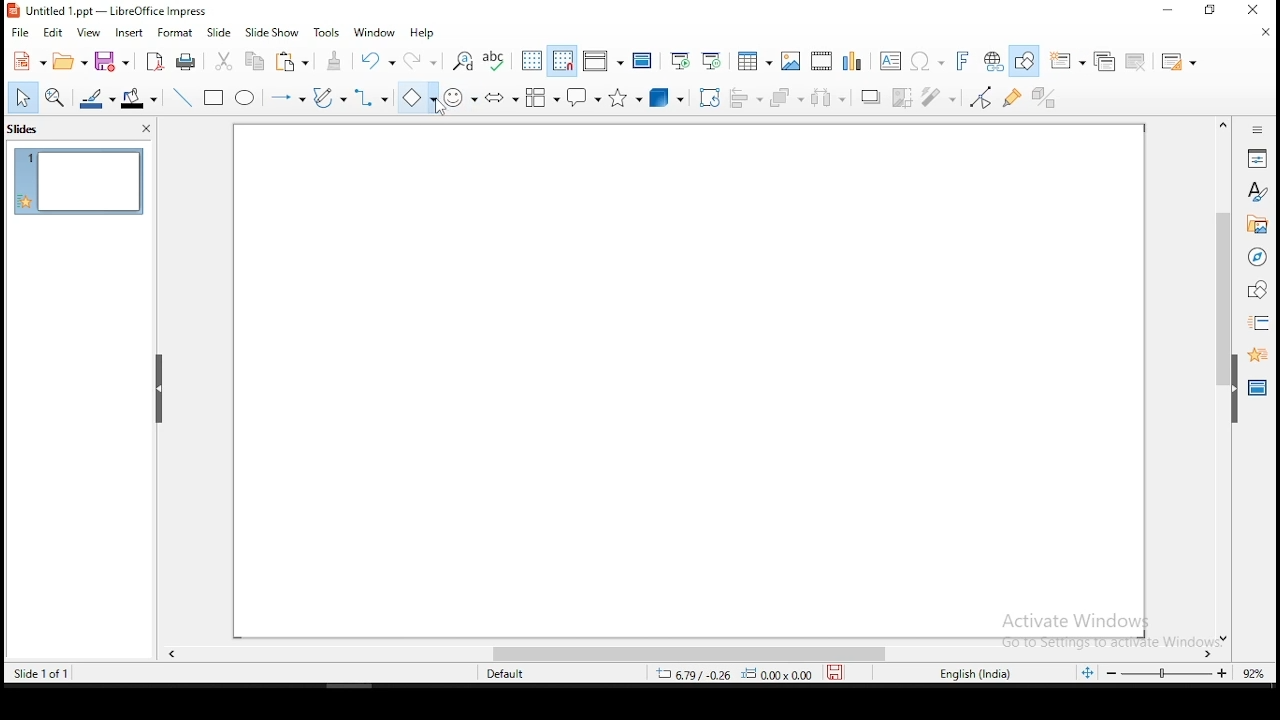 This screenshot has width=1280, height=720. Describe the element at coordinates (777, 675) in the screenshot. I see `0.00x 0.00` at that location.